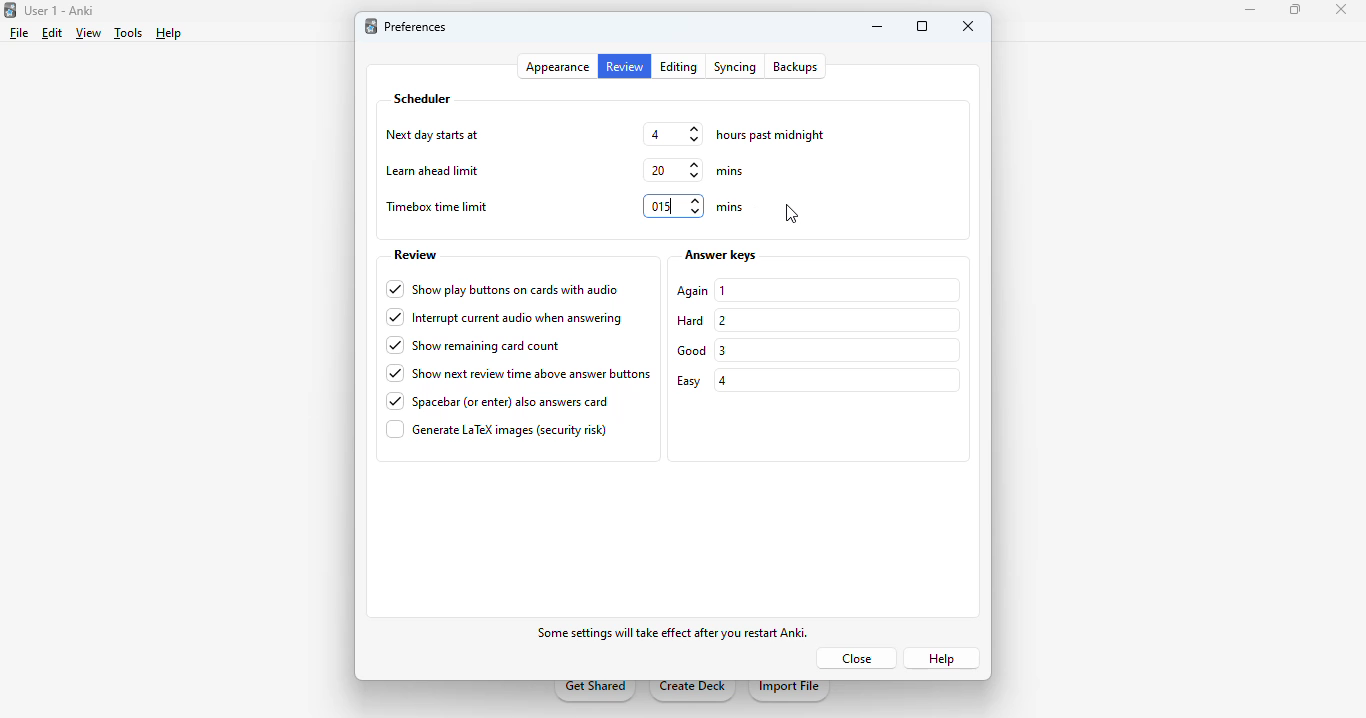 The height and width of the screenshot is (718, 1366). I want to click on help, so click(168, 33).